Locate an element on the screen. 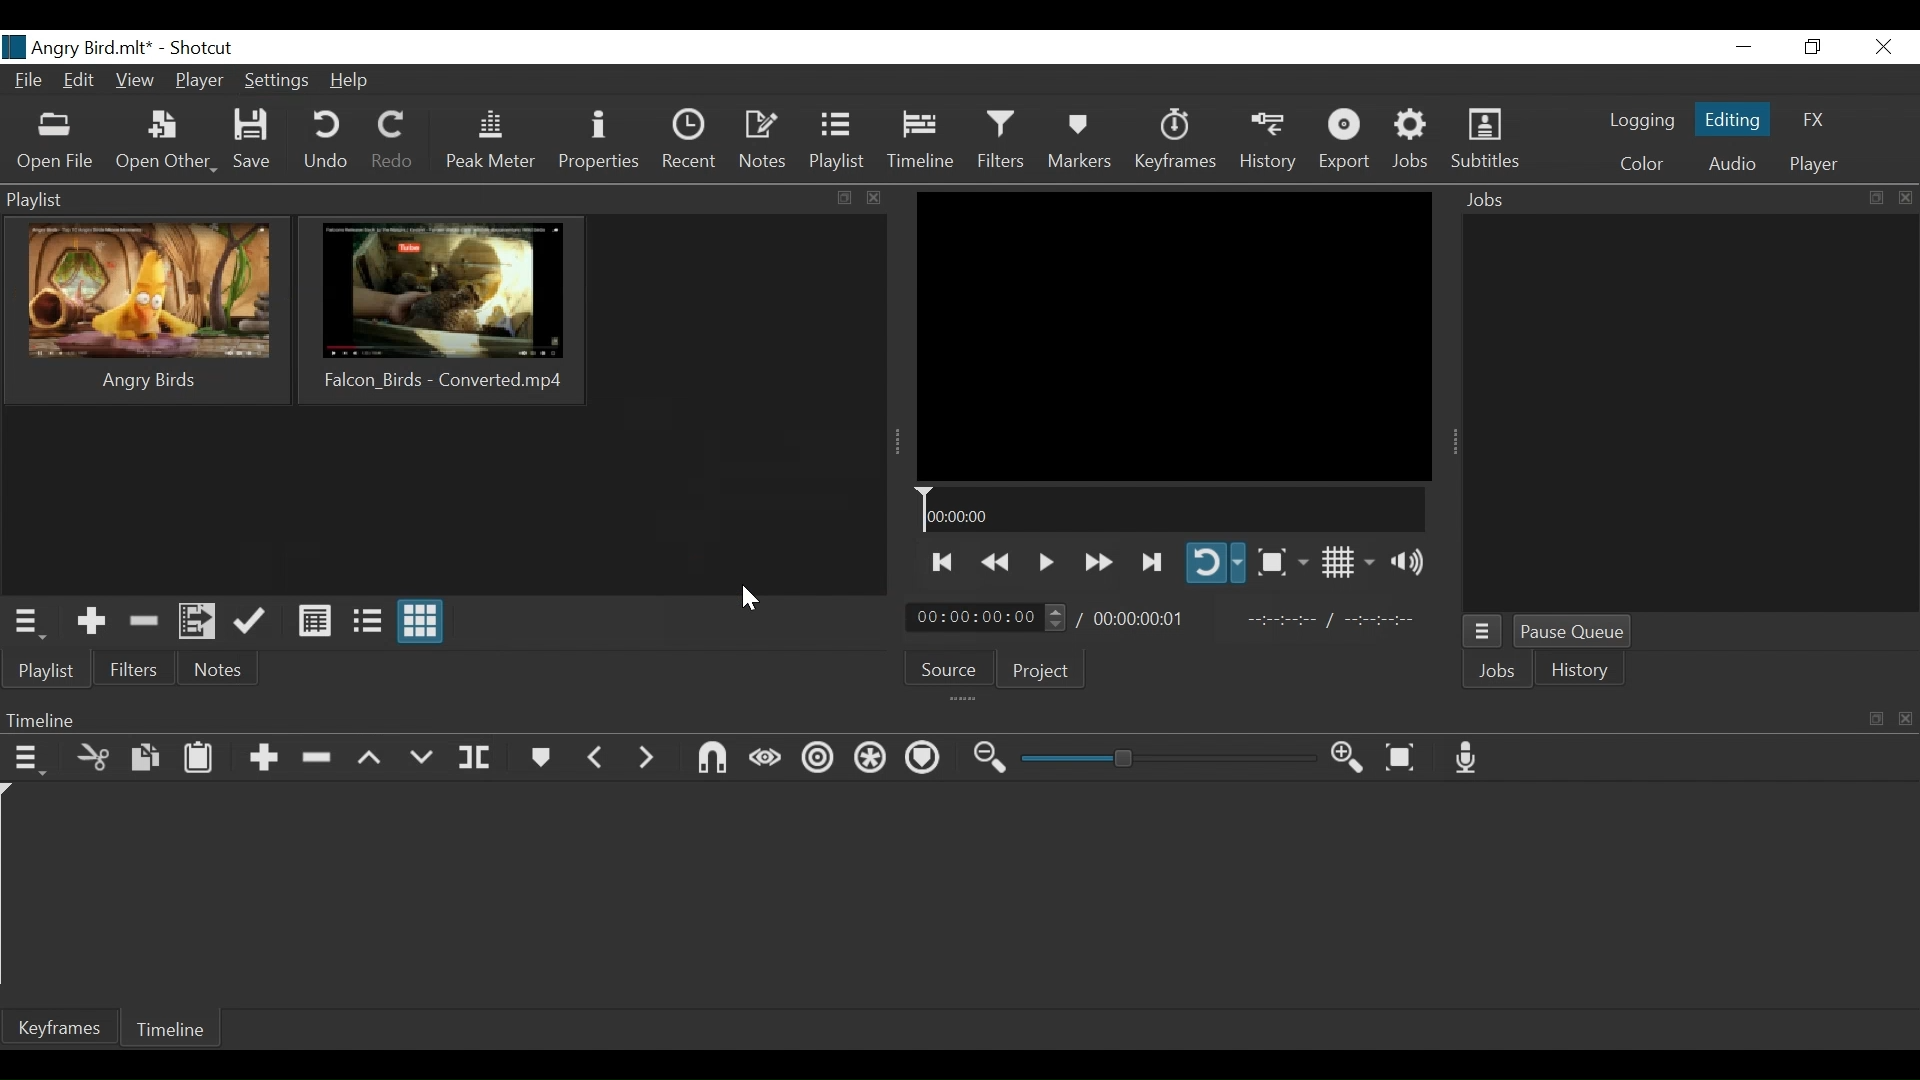 This screenshot has height=1080, width=1920. Timeline is located at coordinates (920, 143).